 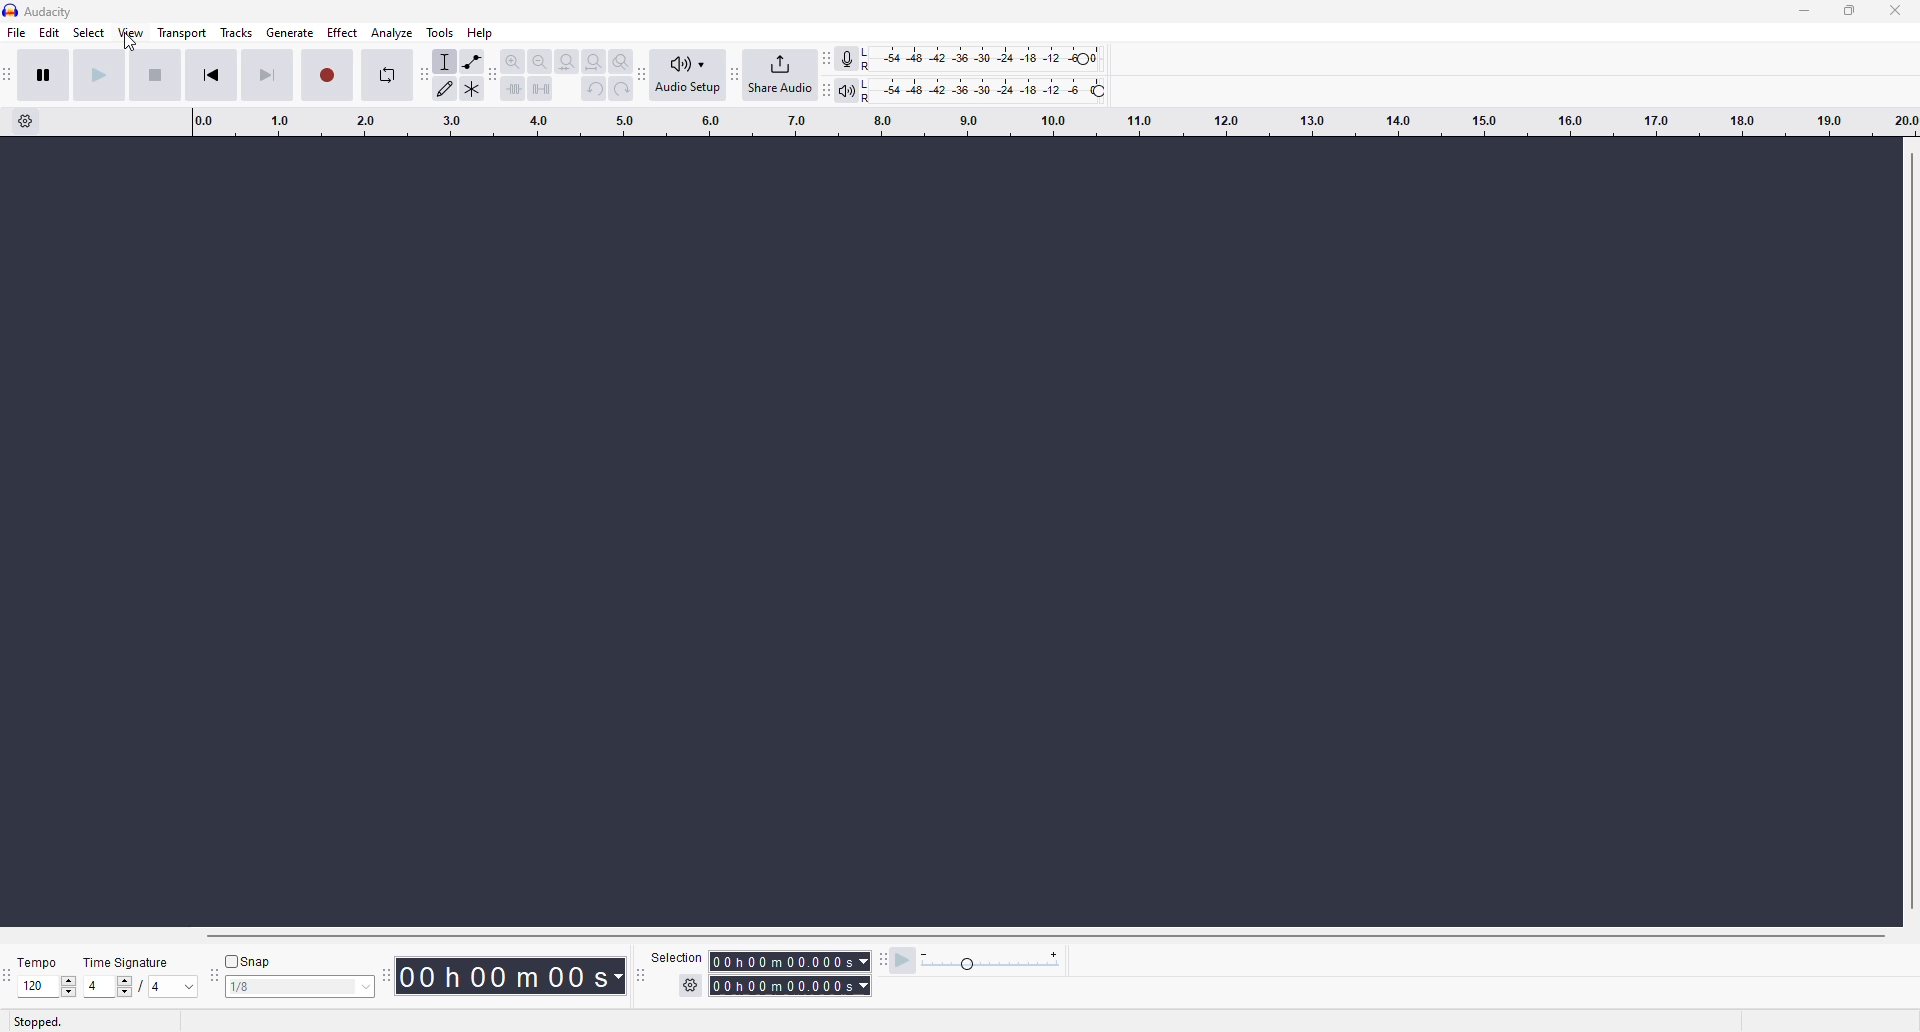 What do you see at coordinates (238, 34) in the screenshot?
I see `tracks` at bounding box center [238, 34].